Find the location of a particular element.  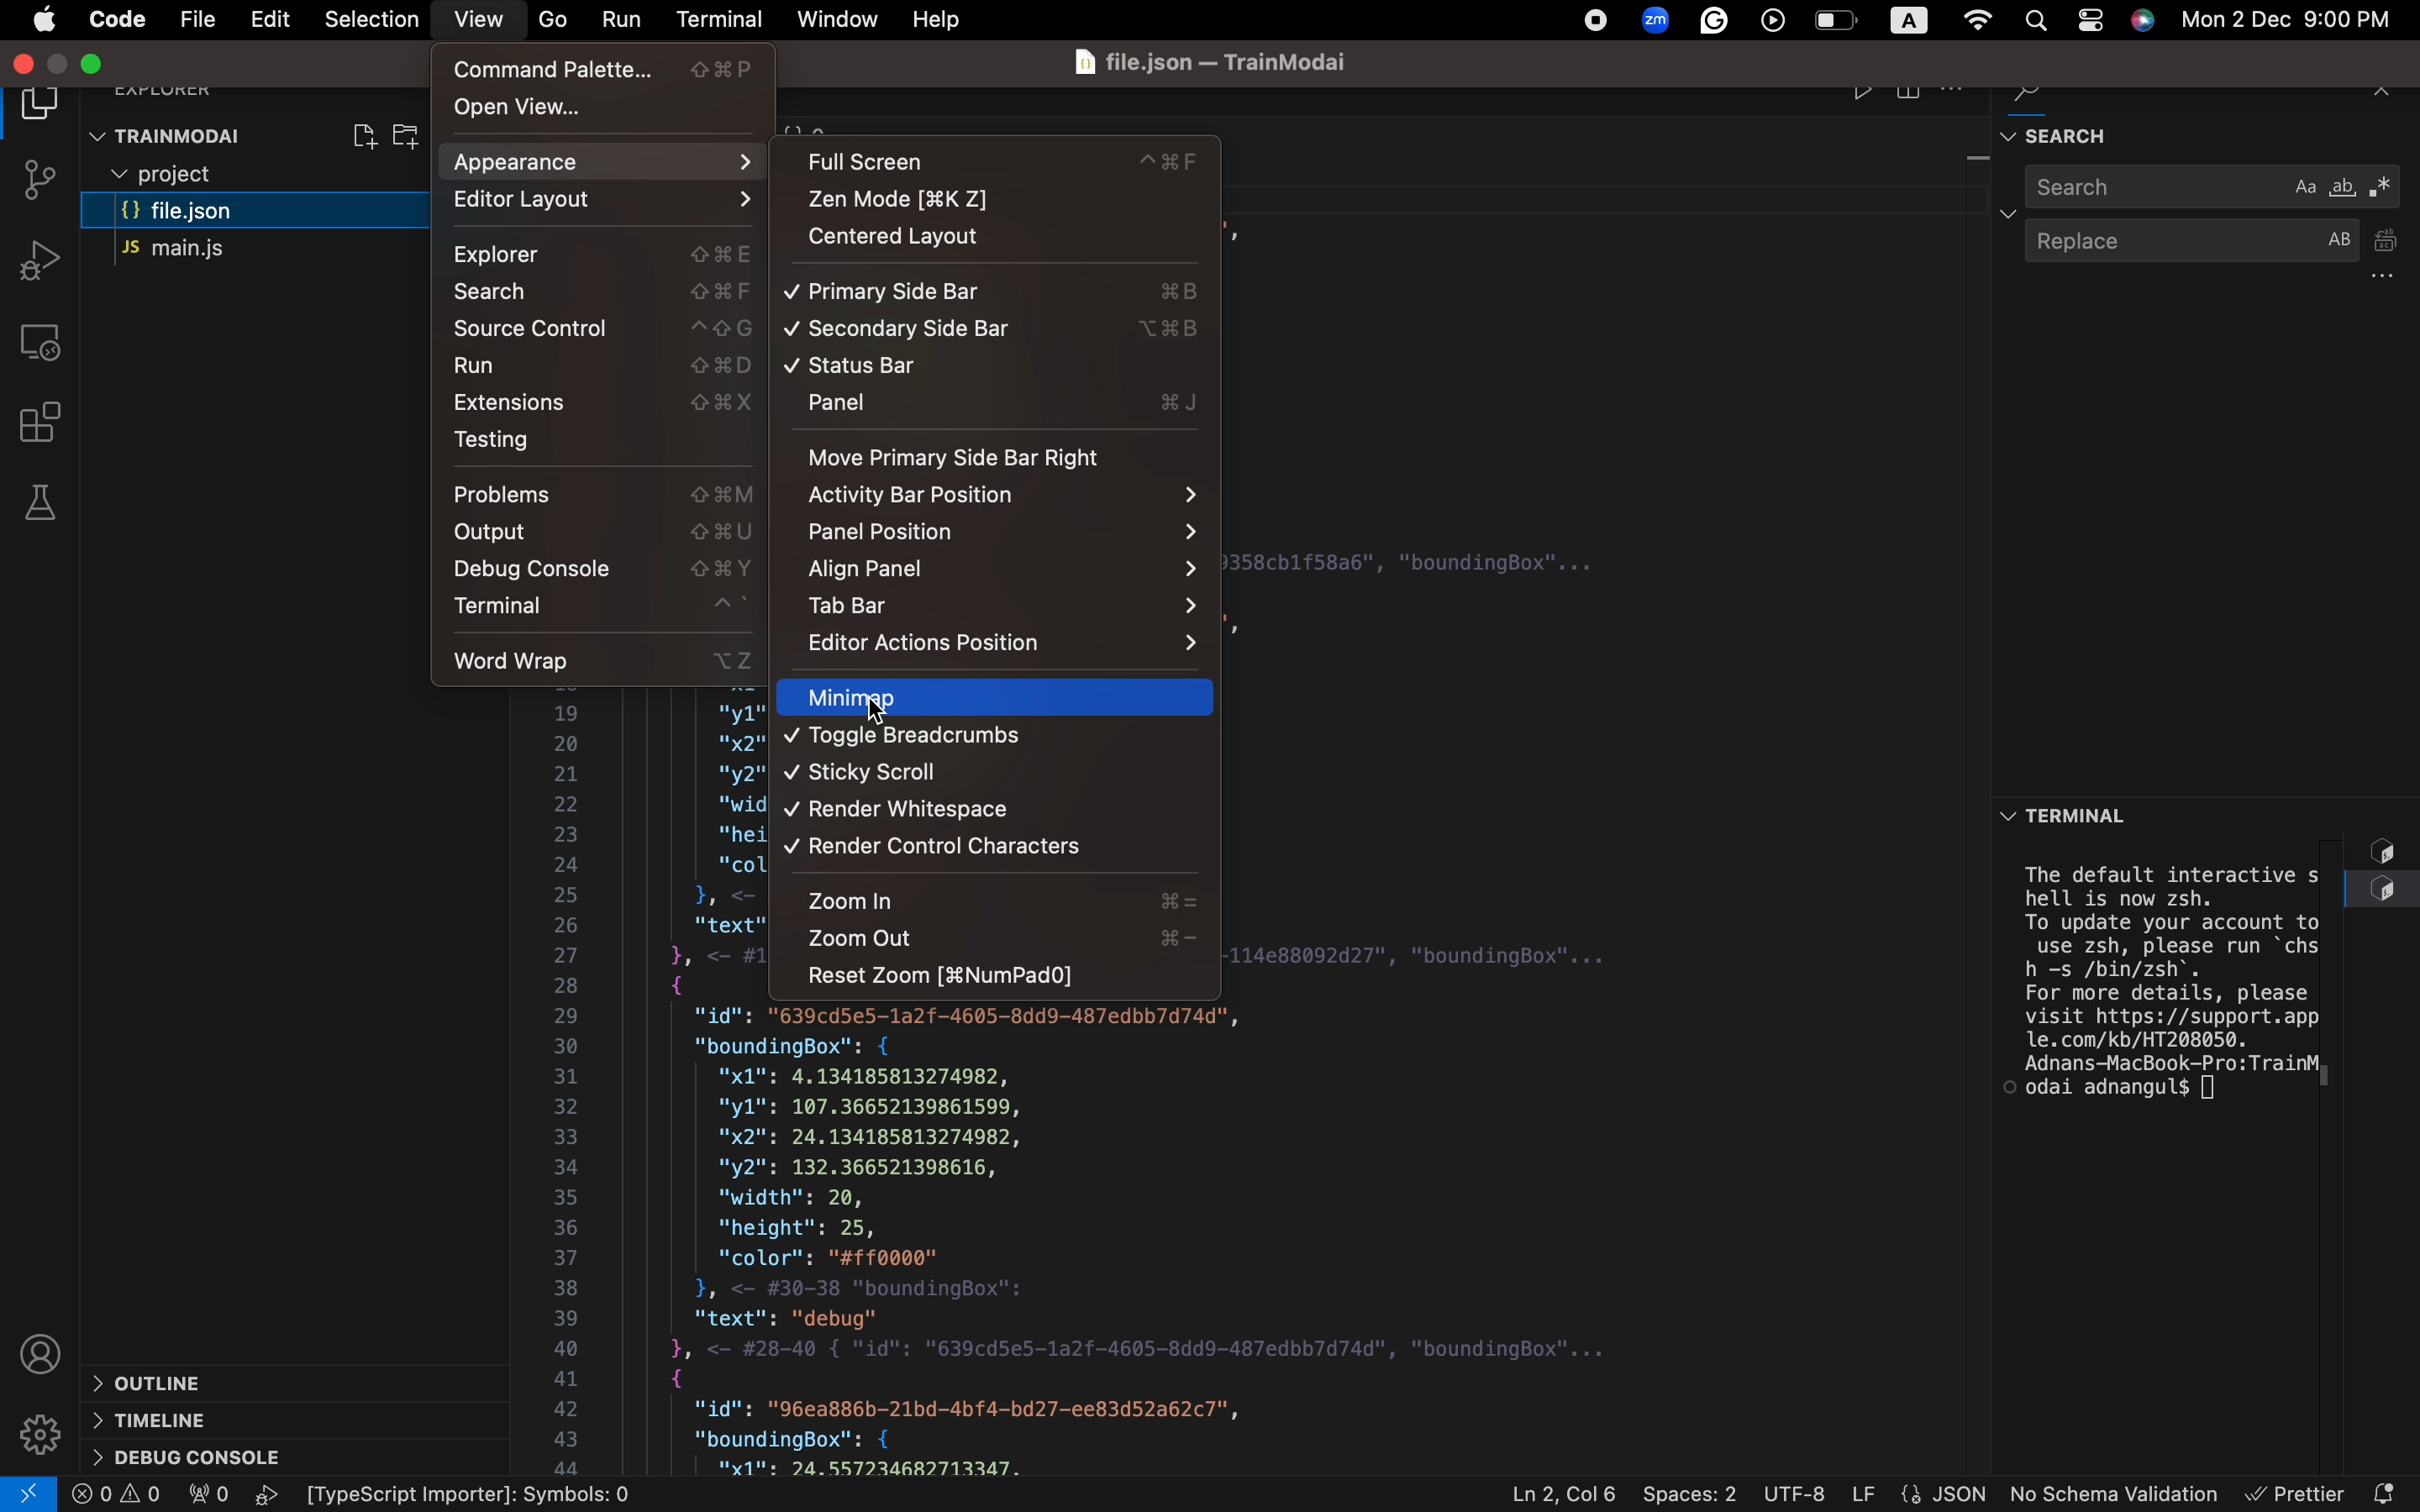

editor layout is located at coordinates (606, 200).